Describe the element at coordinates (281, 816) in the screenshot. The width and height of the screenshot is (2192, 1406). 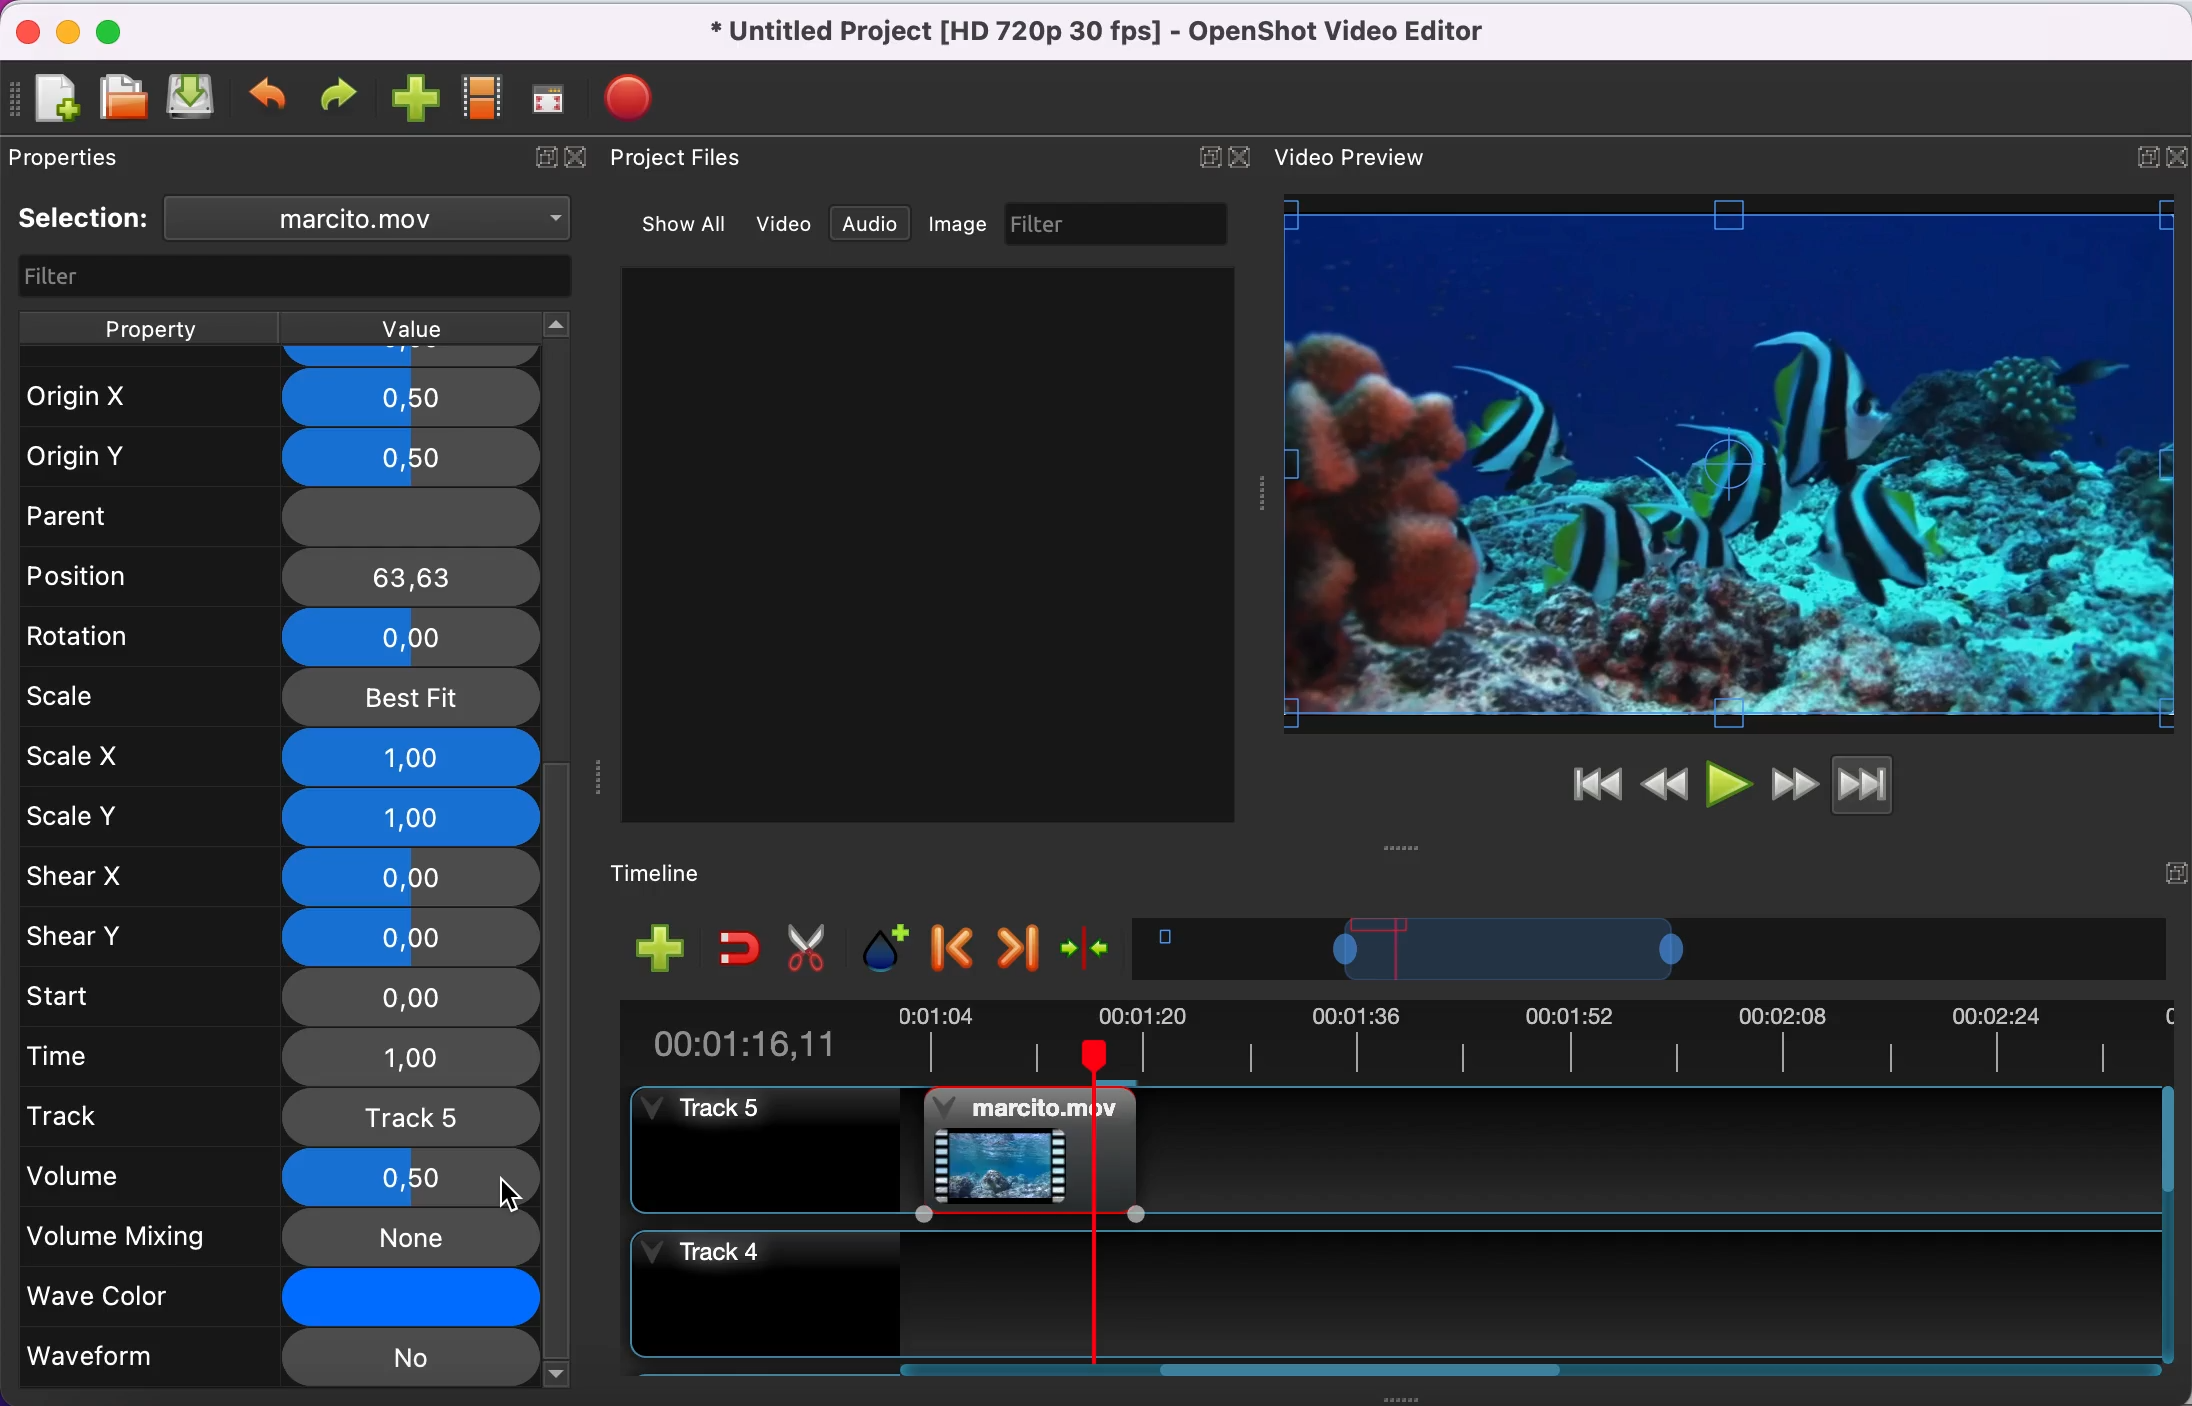
I see `scale y 1` at that location.